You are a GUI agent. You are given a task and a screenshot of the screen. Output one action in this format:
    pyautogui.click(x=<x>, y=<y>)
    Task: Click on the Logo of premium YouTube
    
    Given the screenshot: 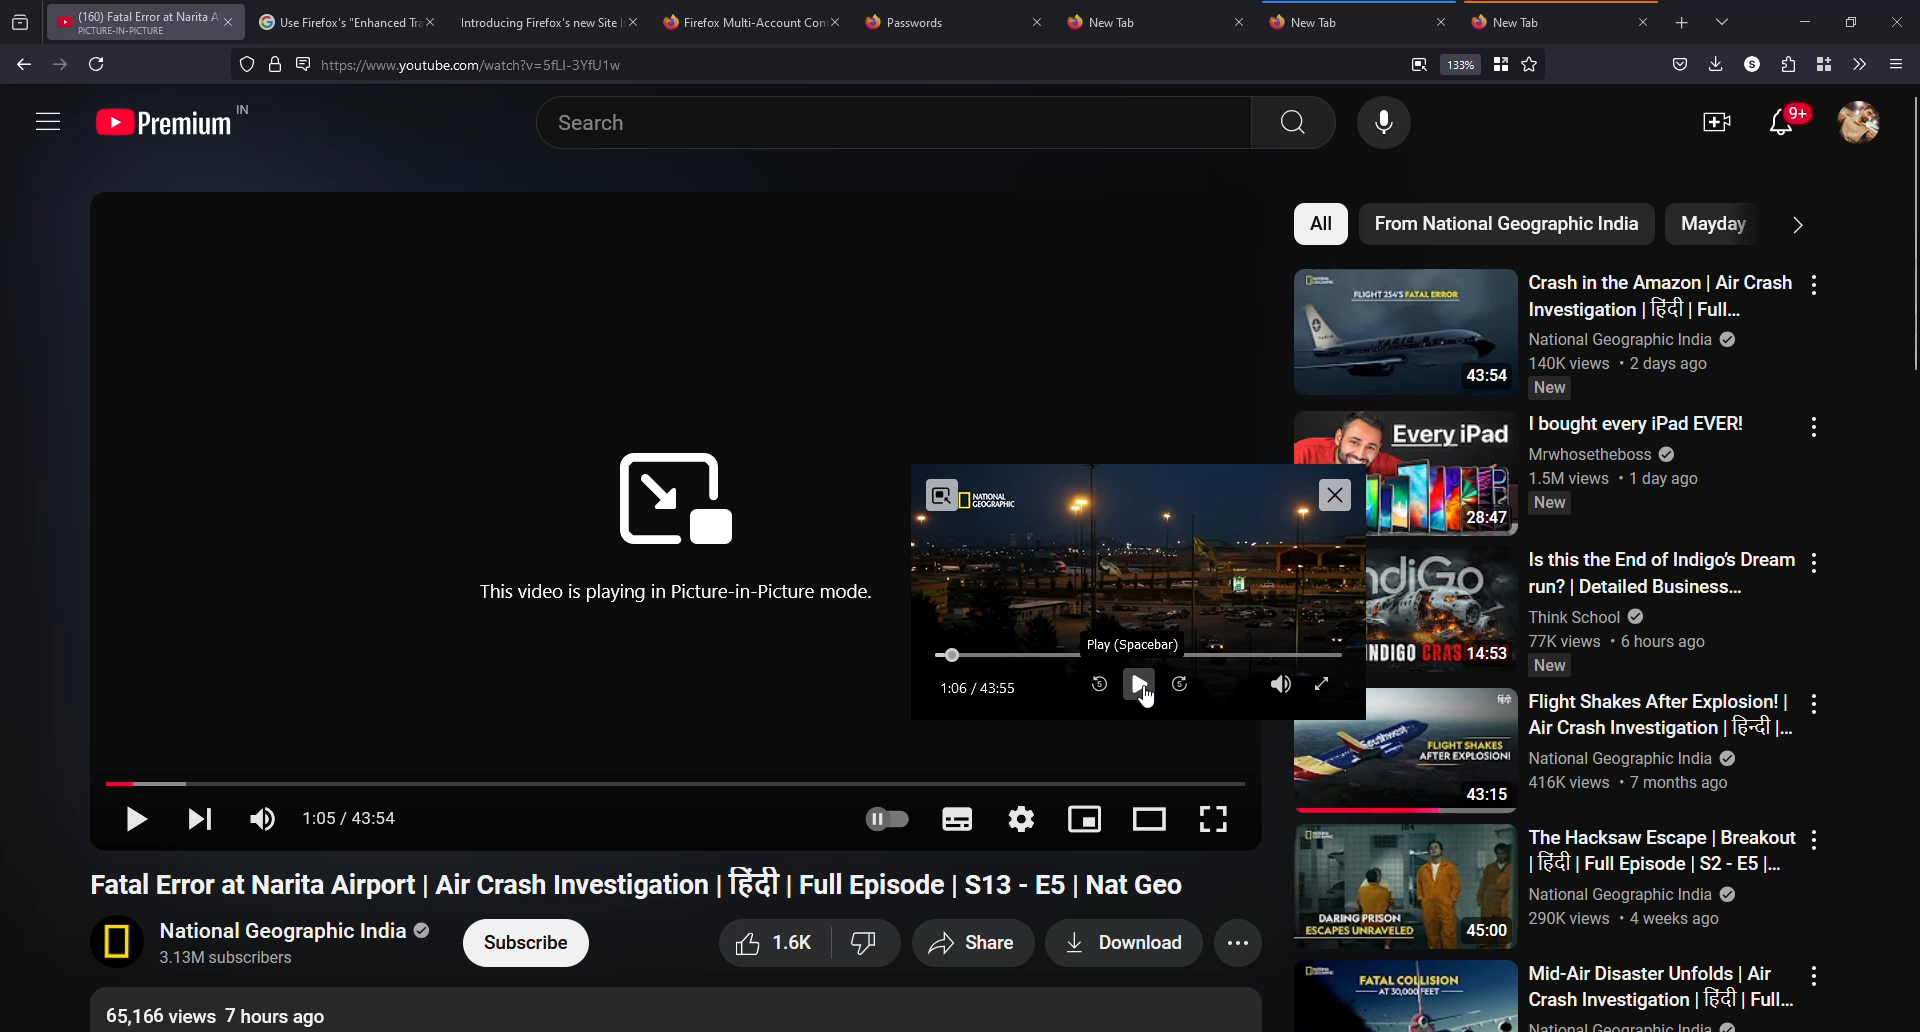 What is the action you would take?
    pyautogui.click(x=176, y=120)
    